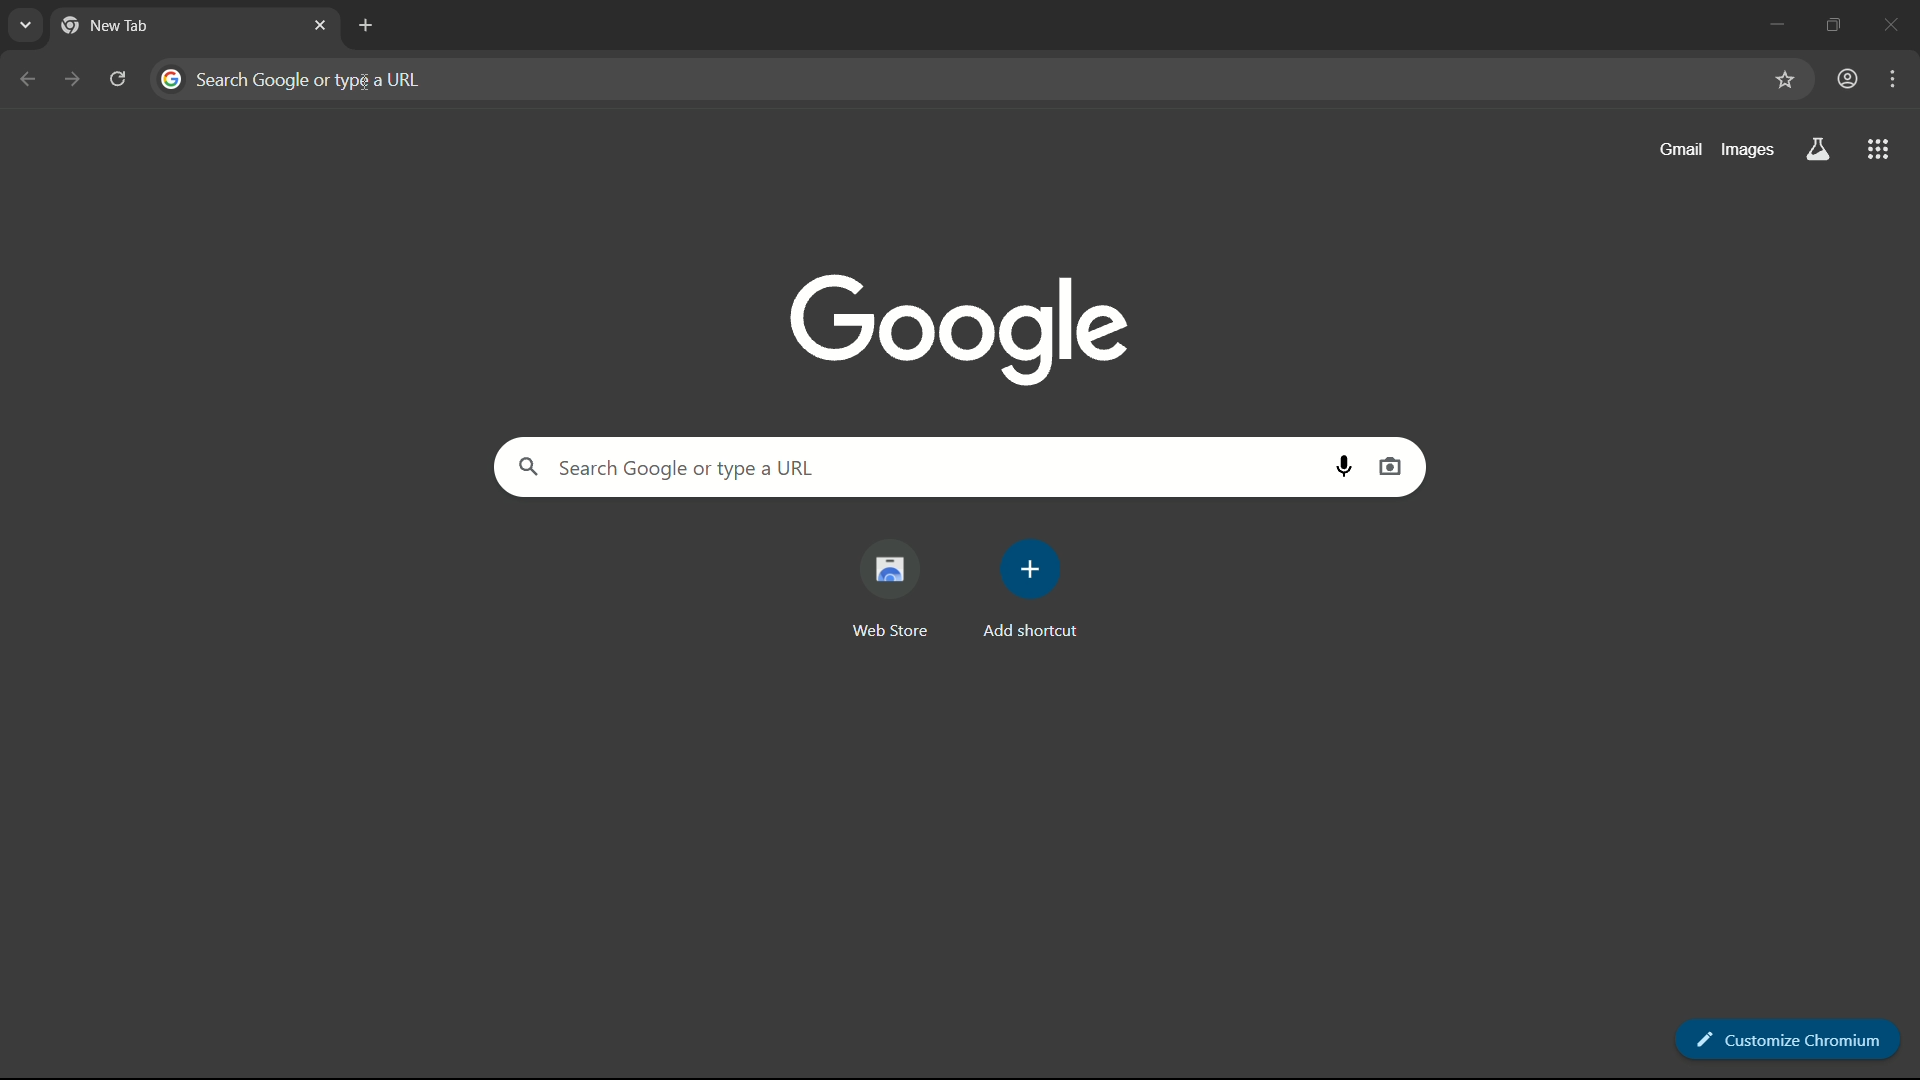  What do you see at coordinates (367, 26) in the screenshot?
I see `new tab` at bounding box center [367, 26].